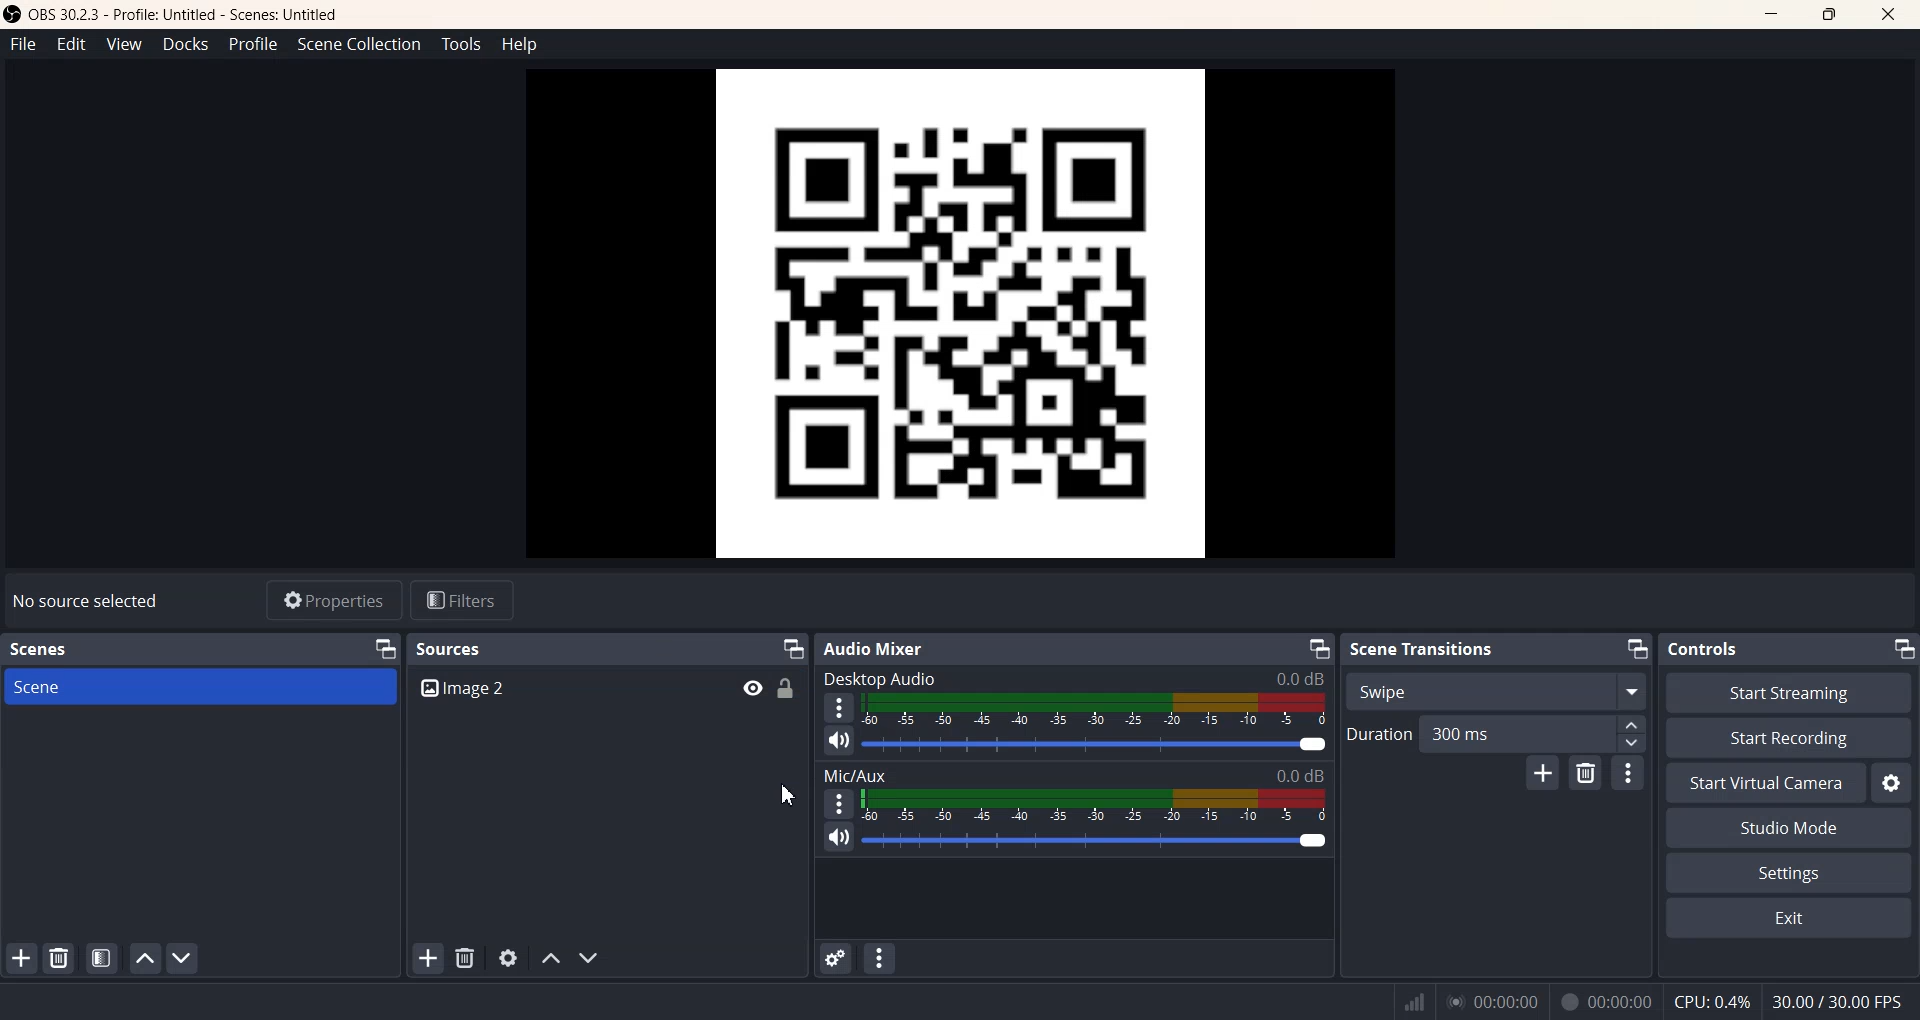  Describe the element at coordinates (71, 43) in the screenshot. I see `Edit` at that location.